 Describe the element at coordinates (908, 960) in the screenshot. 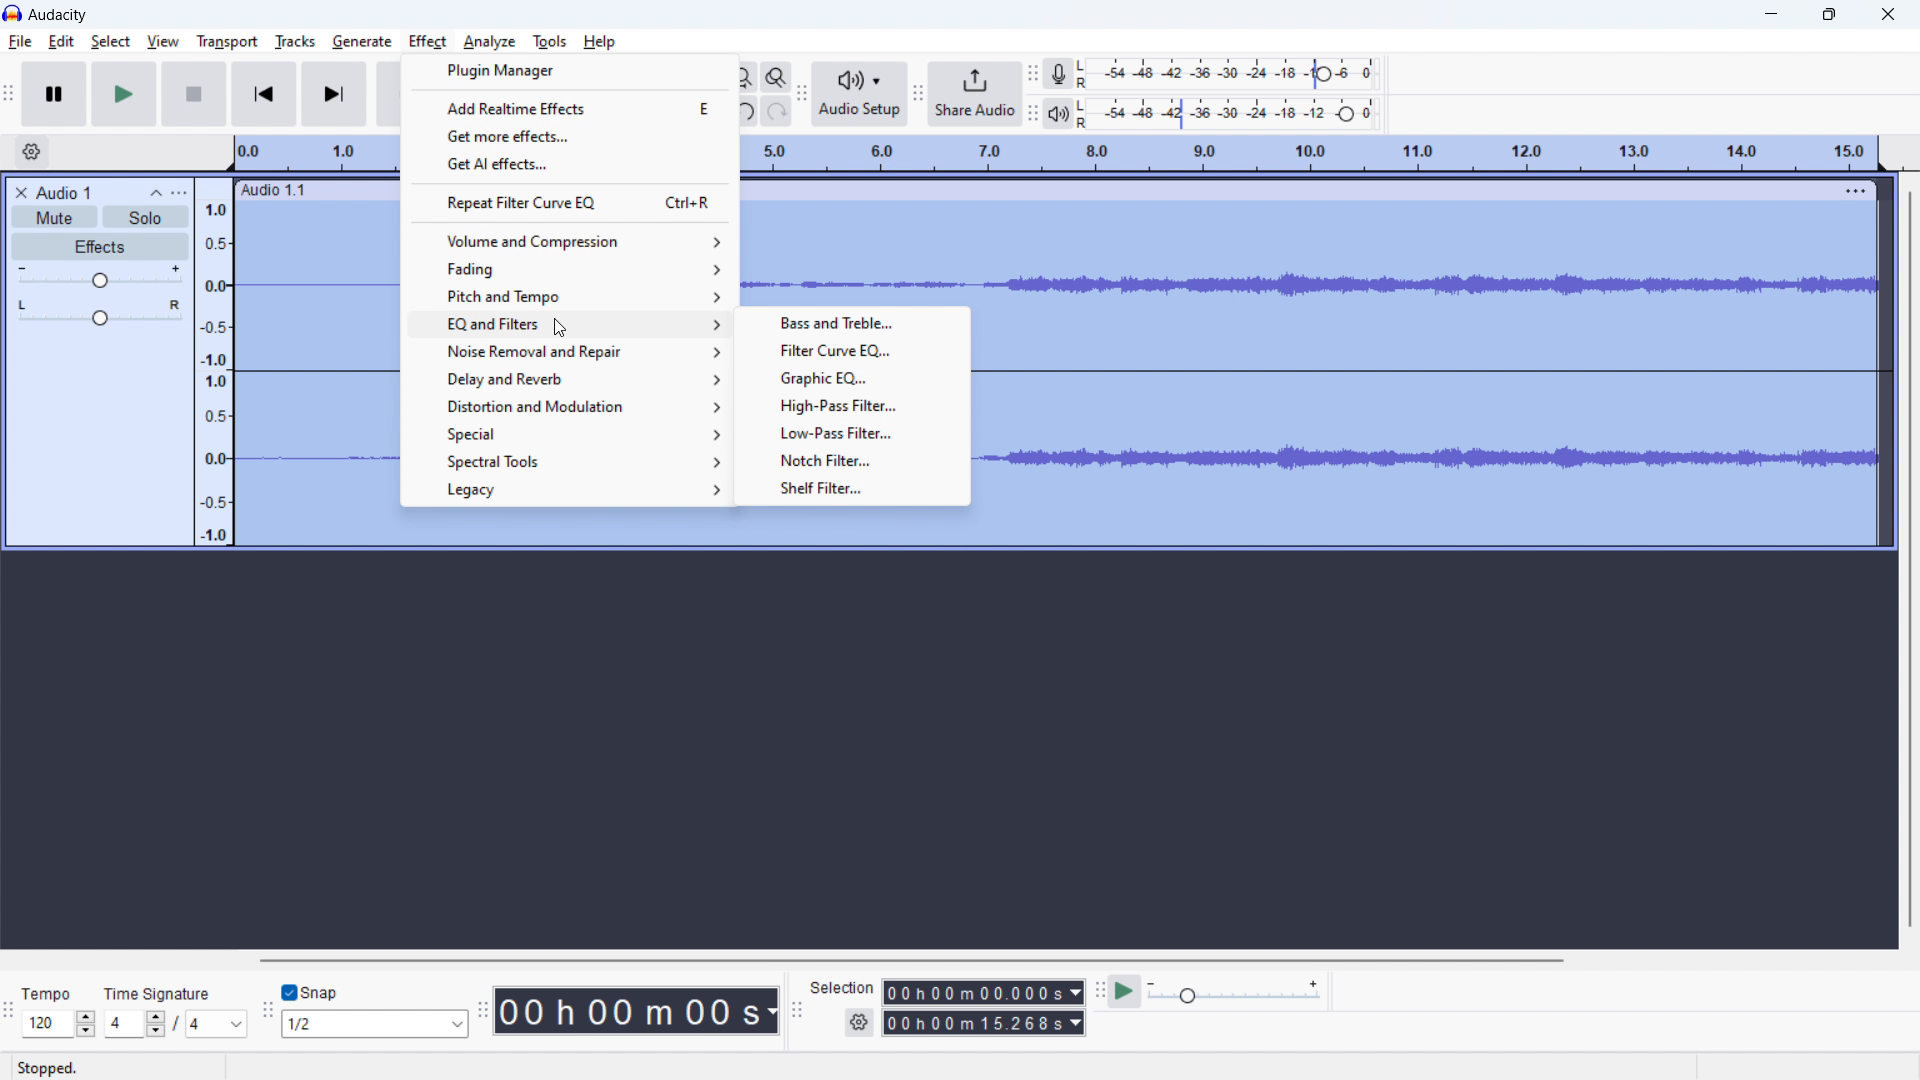

I see `horizontal scrollbar` at that location.